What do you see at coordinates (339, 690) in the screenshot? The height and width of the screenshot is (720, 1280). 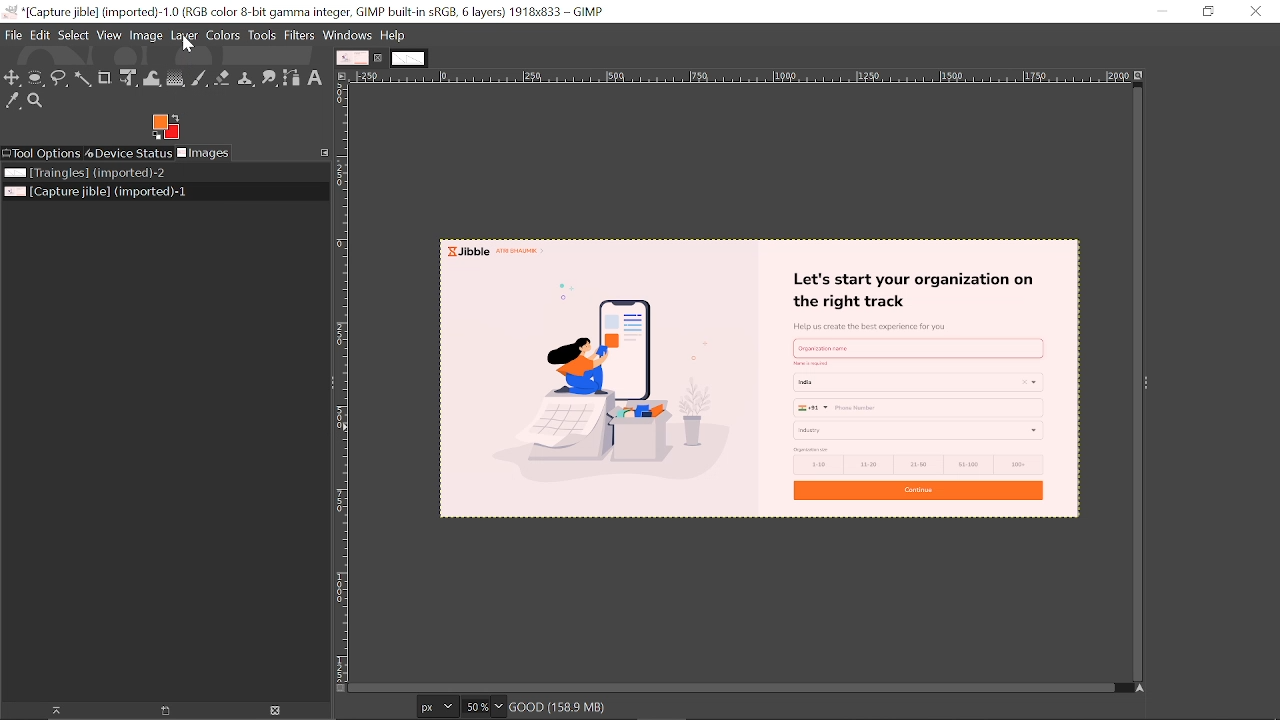 I see `Toggle quick mask on/off` at bounding box center [339, 690].